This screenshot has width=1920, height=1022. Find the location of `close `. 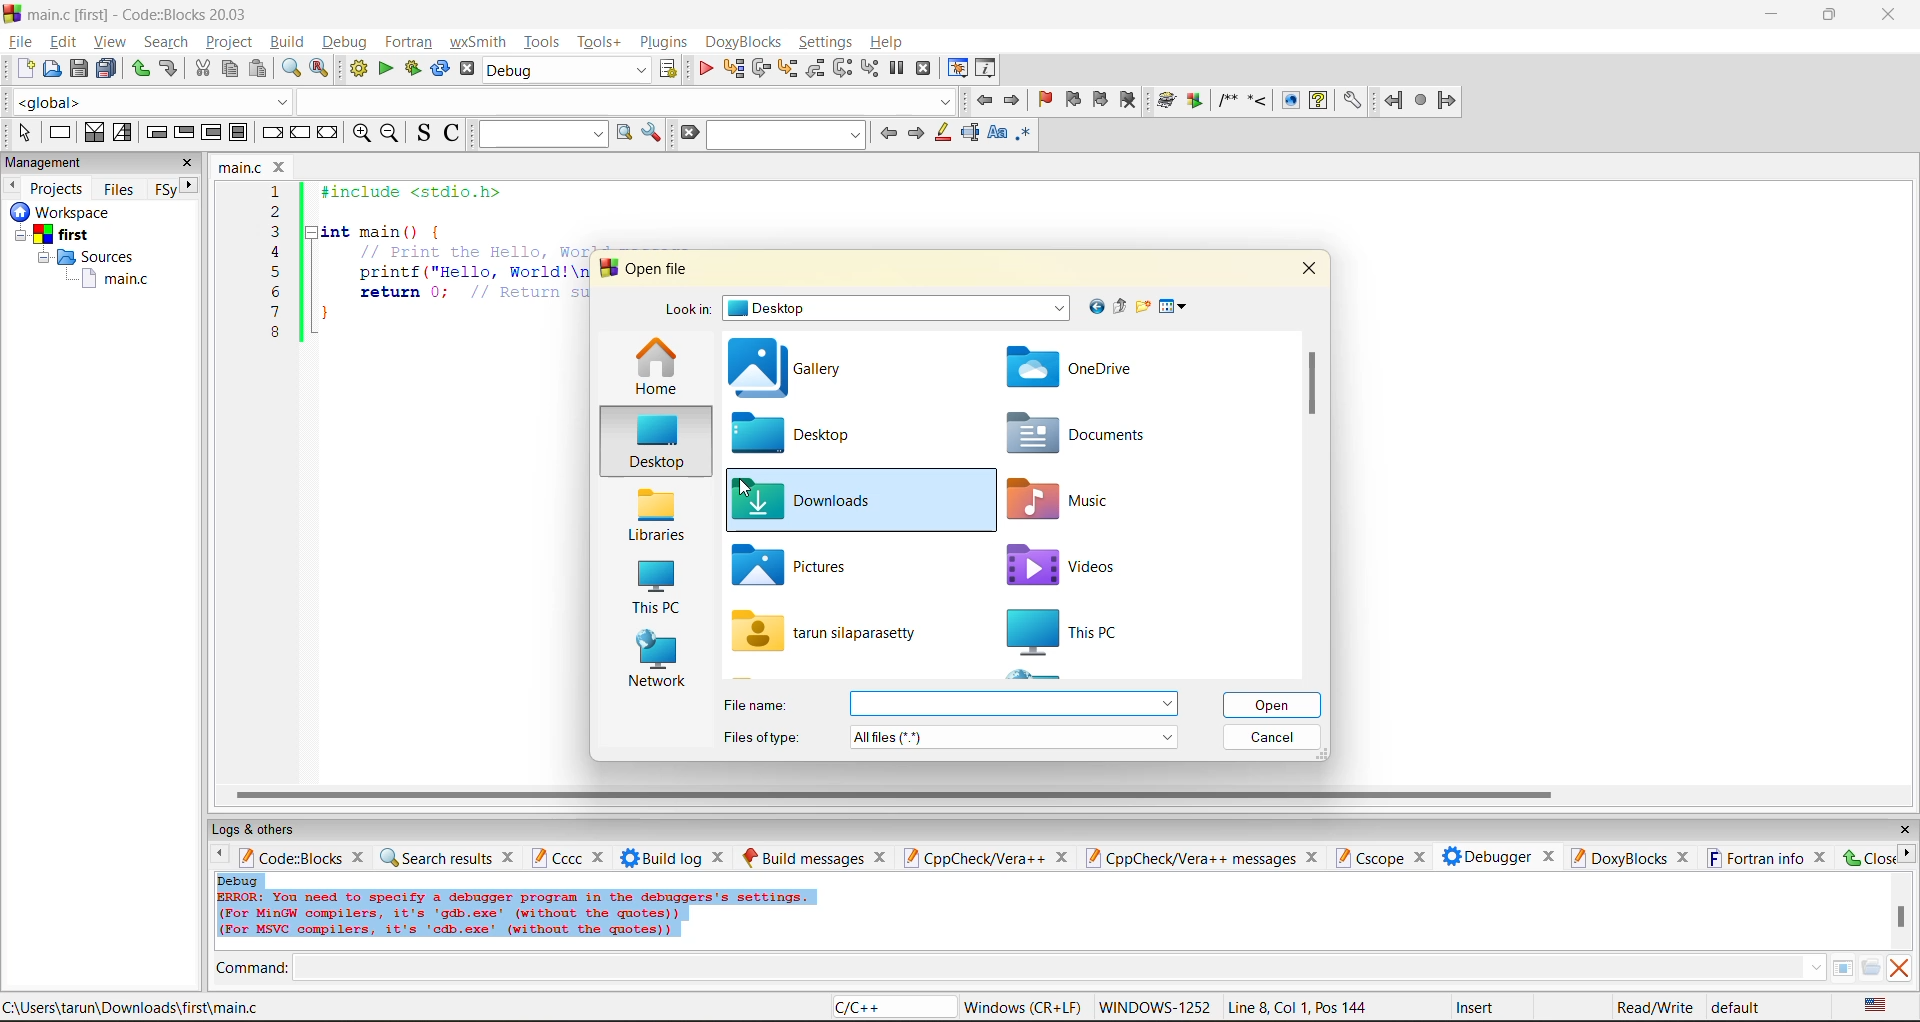

close  is located at coordinates (1891, 15).